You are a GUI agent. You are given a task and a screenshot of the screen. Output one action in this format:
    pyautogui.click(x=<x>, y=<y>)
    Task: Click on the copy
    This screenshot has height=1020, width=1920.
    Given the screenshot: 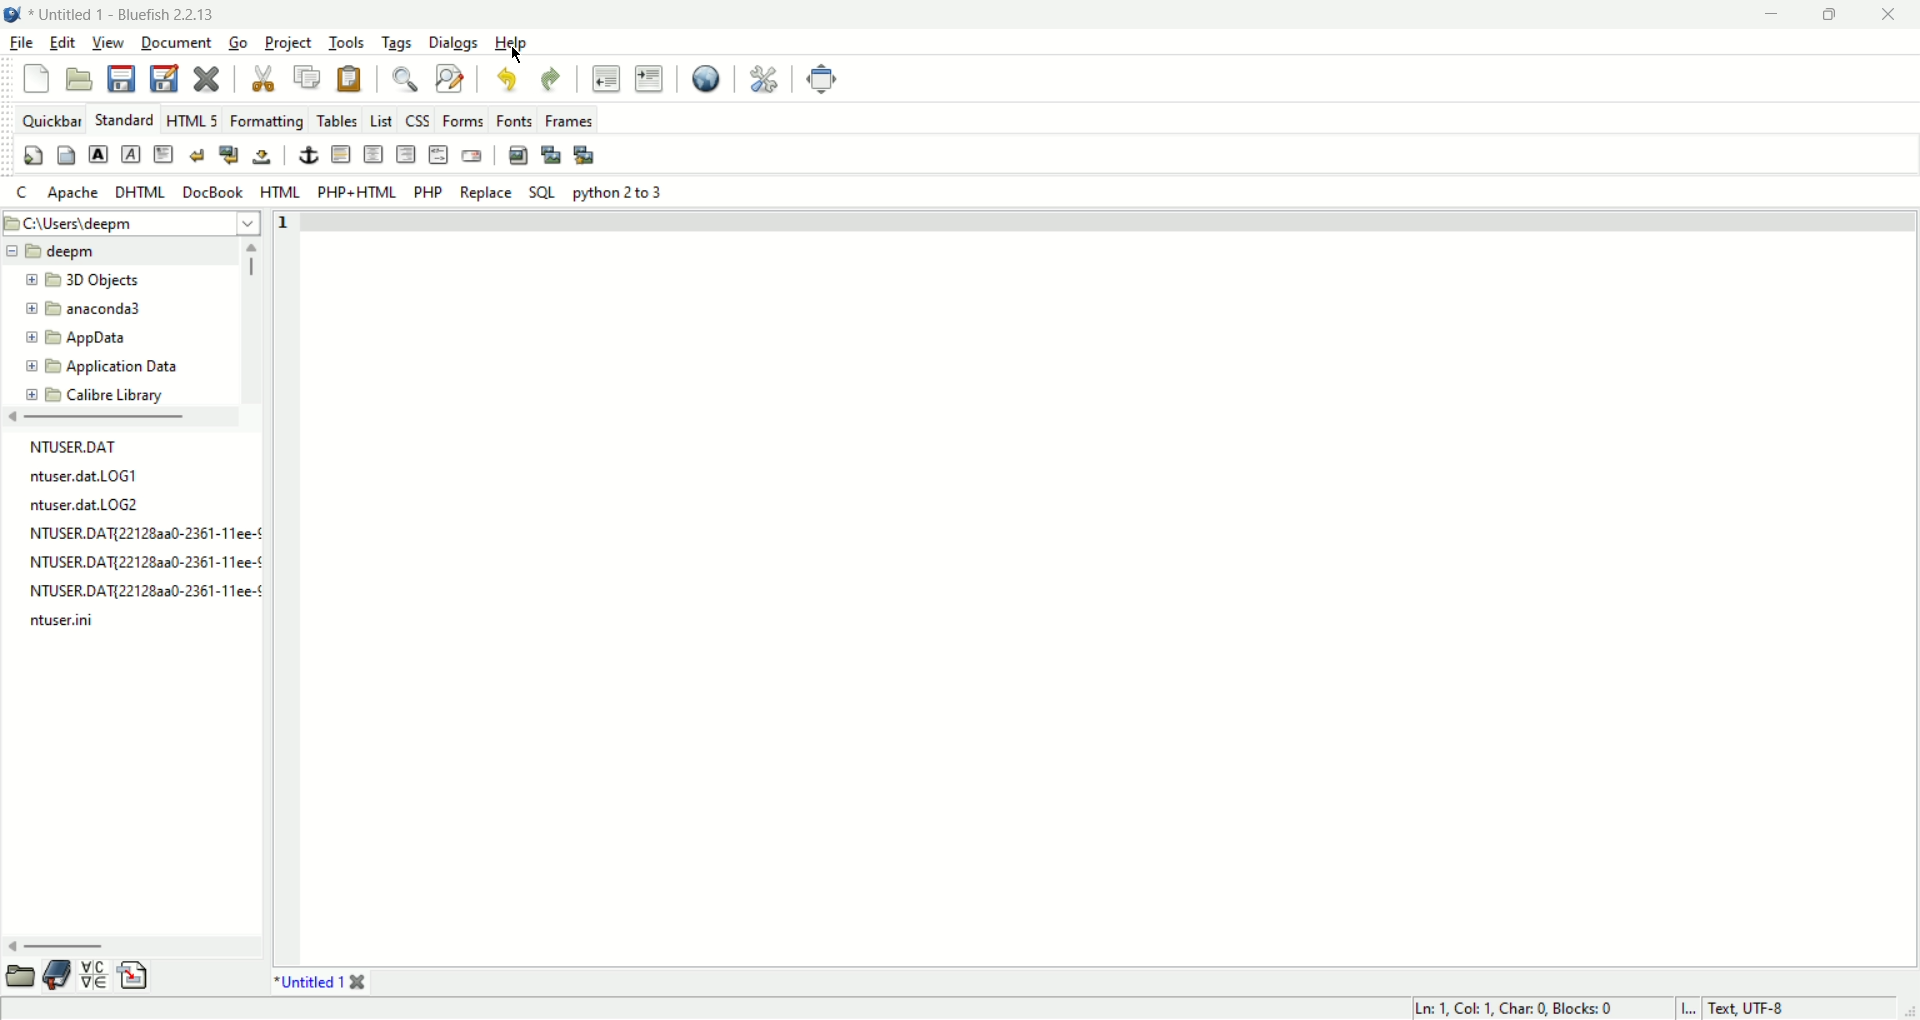 What is the action you would take?
    pyautogui.click(x=307, y=78)
    